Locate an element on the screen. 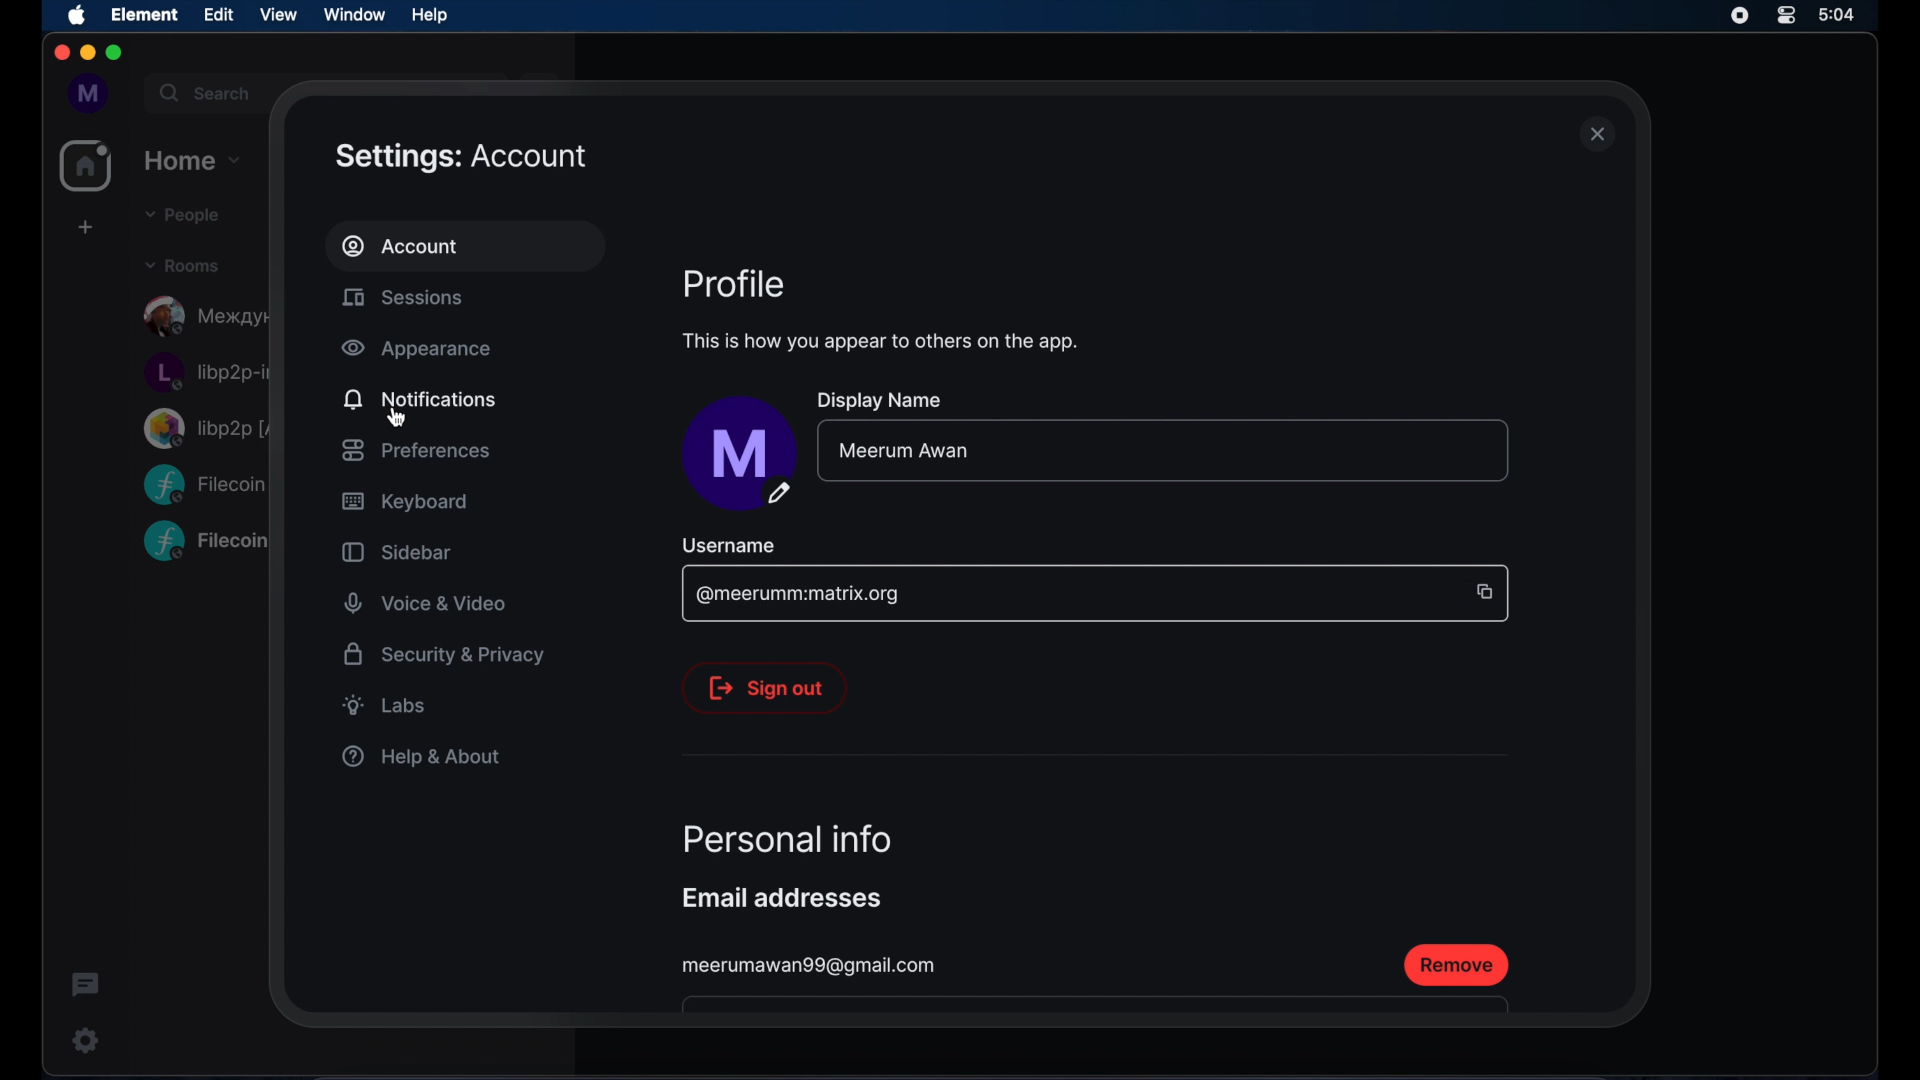  close is located at coordinates (1598, 135).